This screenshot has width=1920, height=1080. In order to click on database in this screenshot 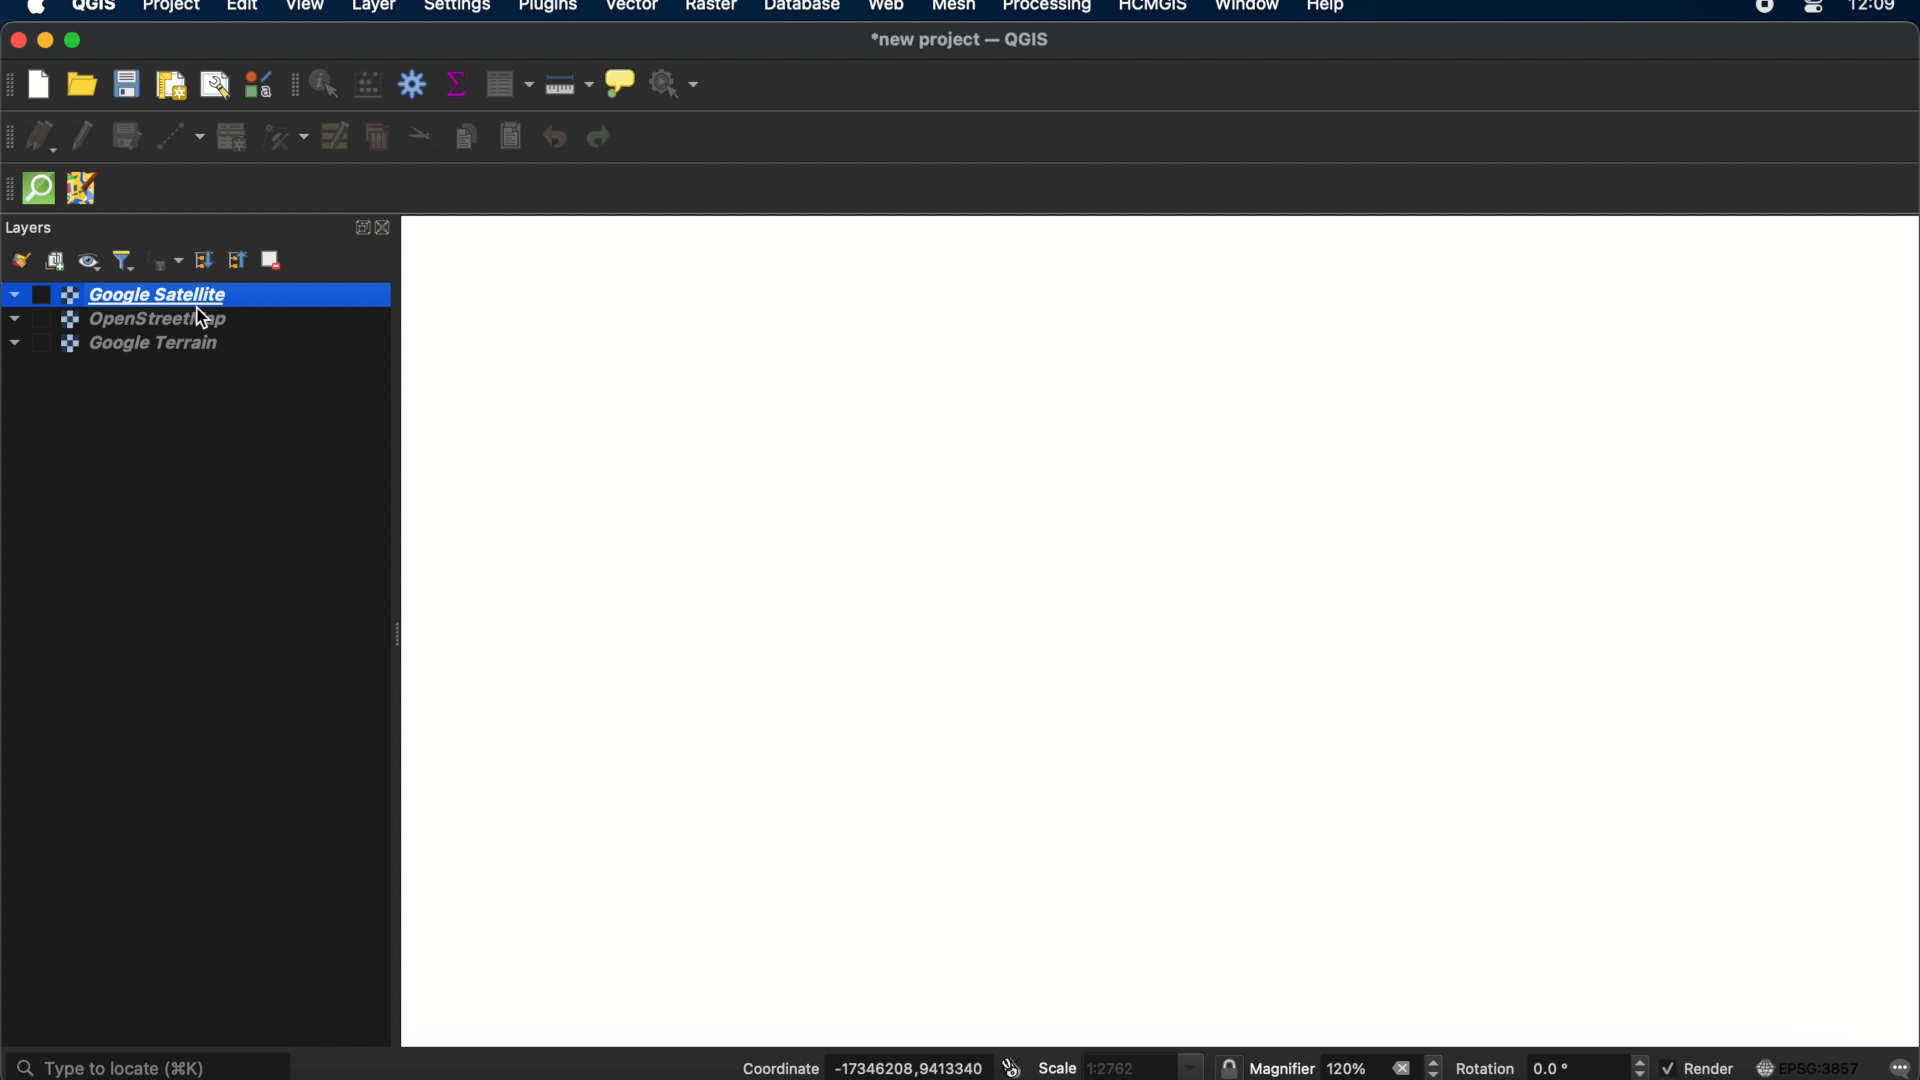, I will do `click(803, 8)`.